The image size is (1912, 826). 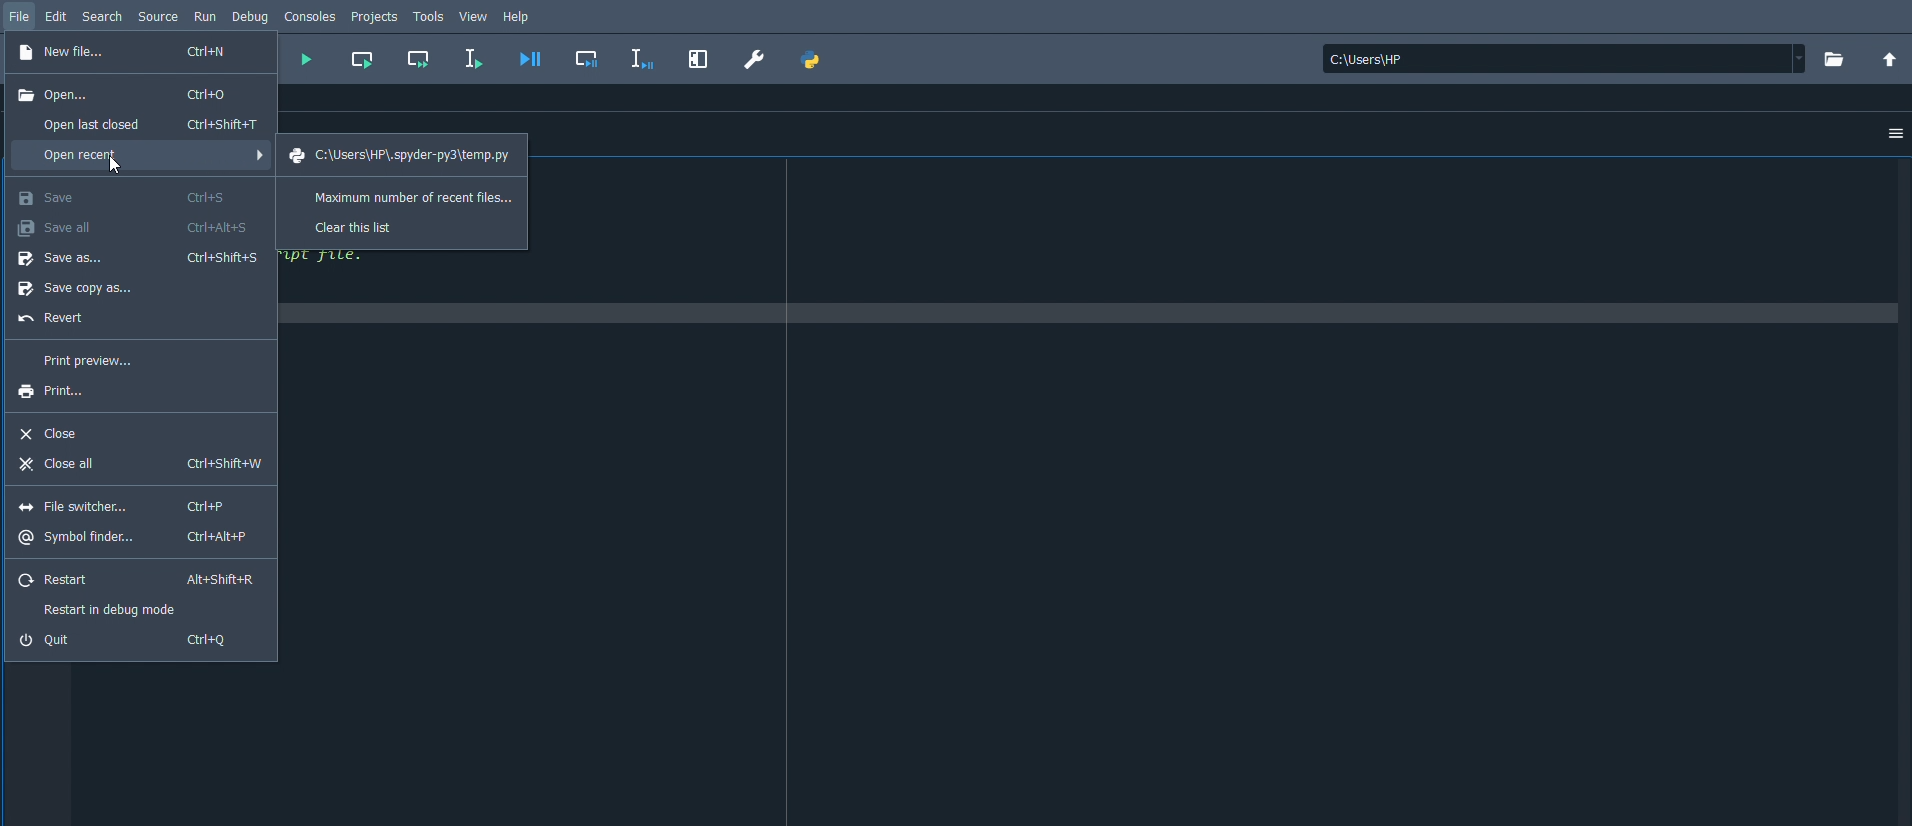 What do you see at coordinates (591, 57) in the screenshot?
I see `Debug cell` at bounding box center [591, 57].